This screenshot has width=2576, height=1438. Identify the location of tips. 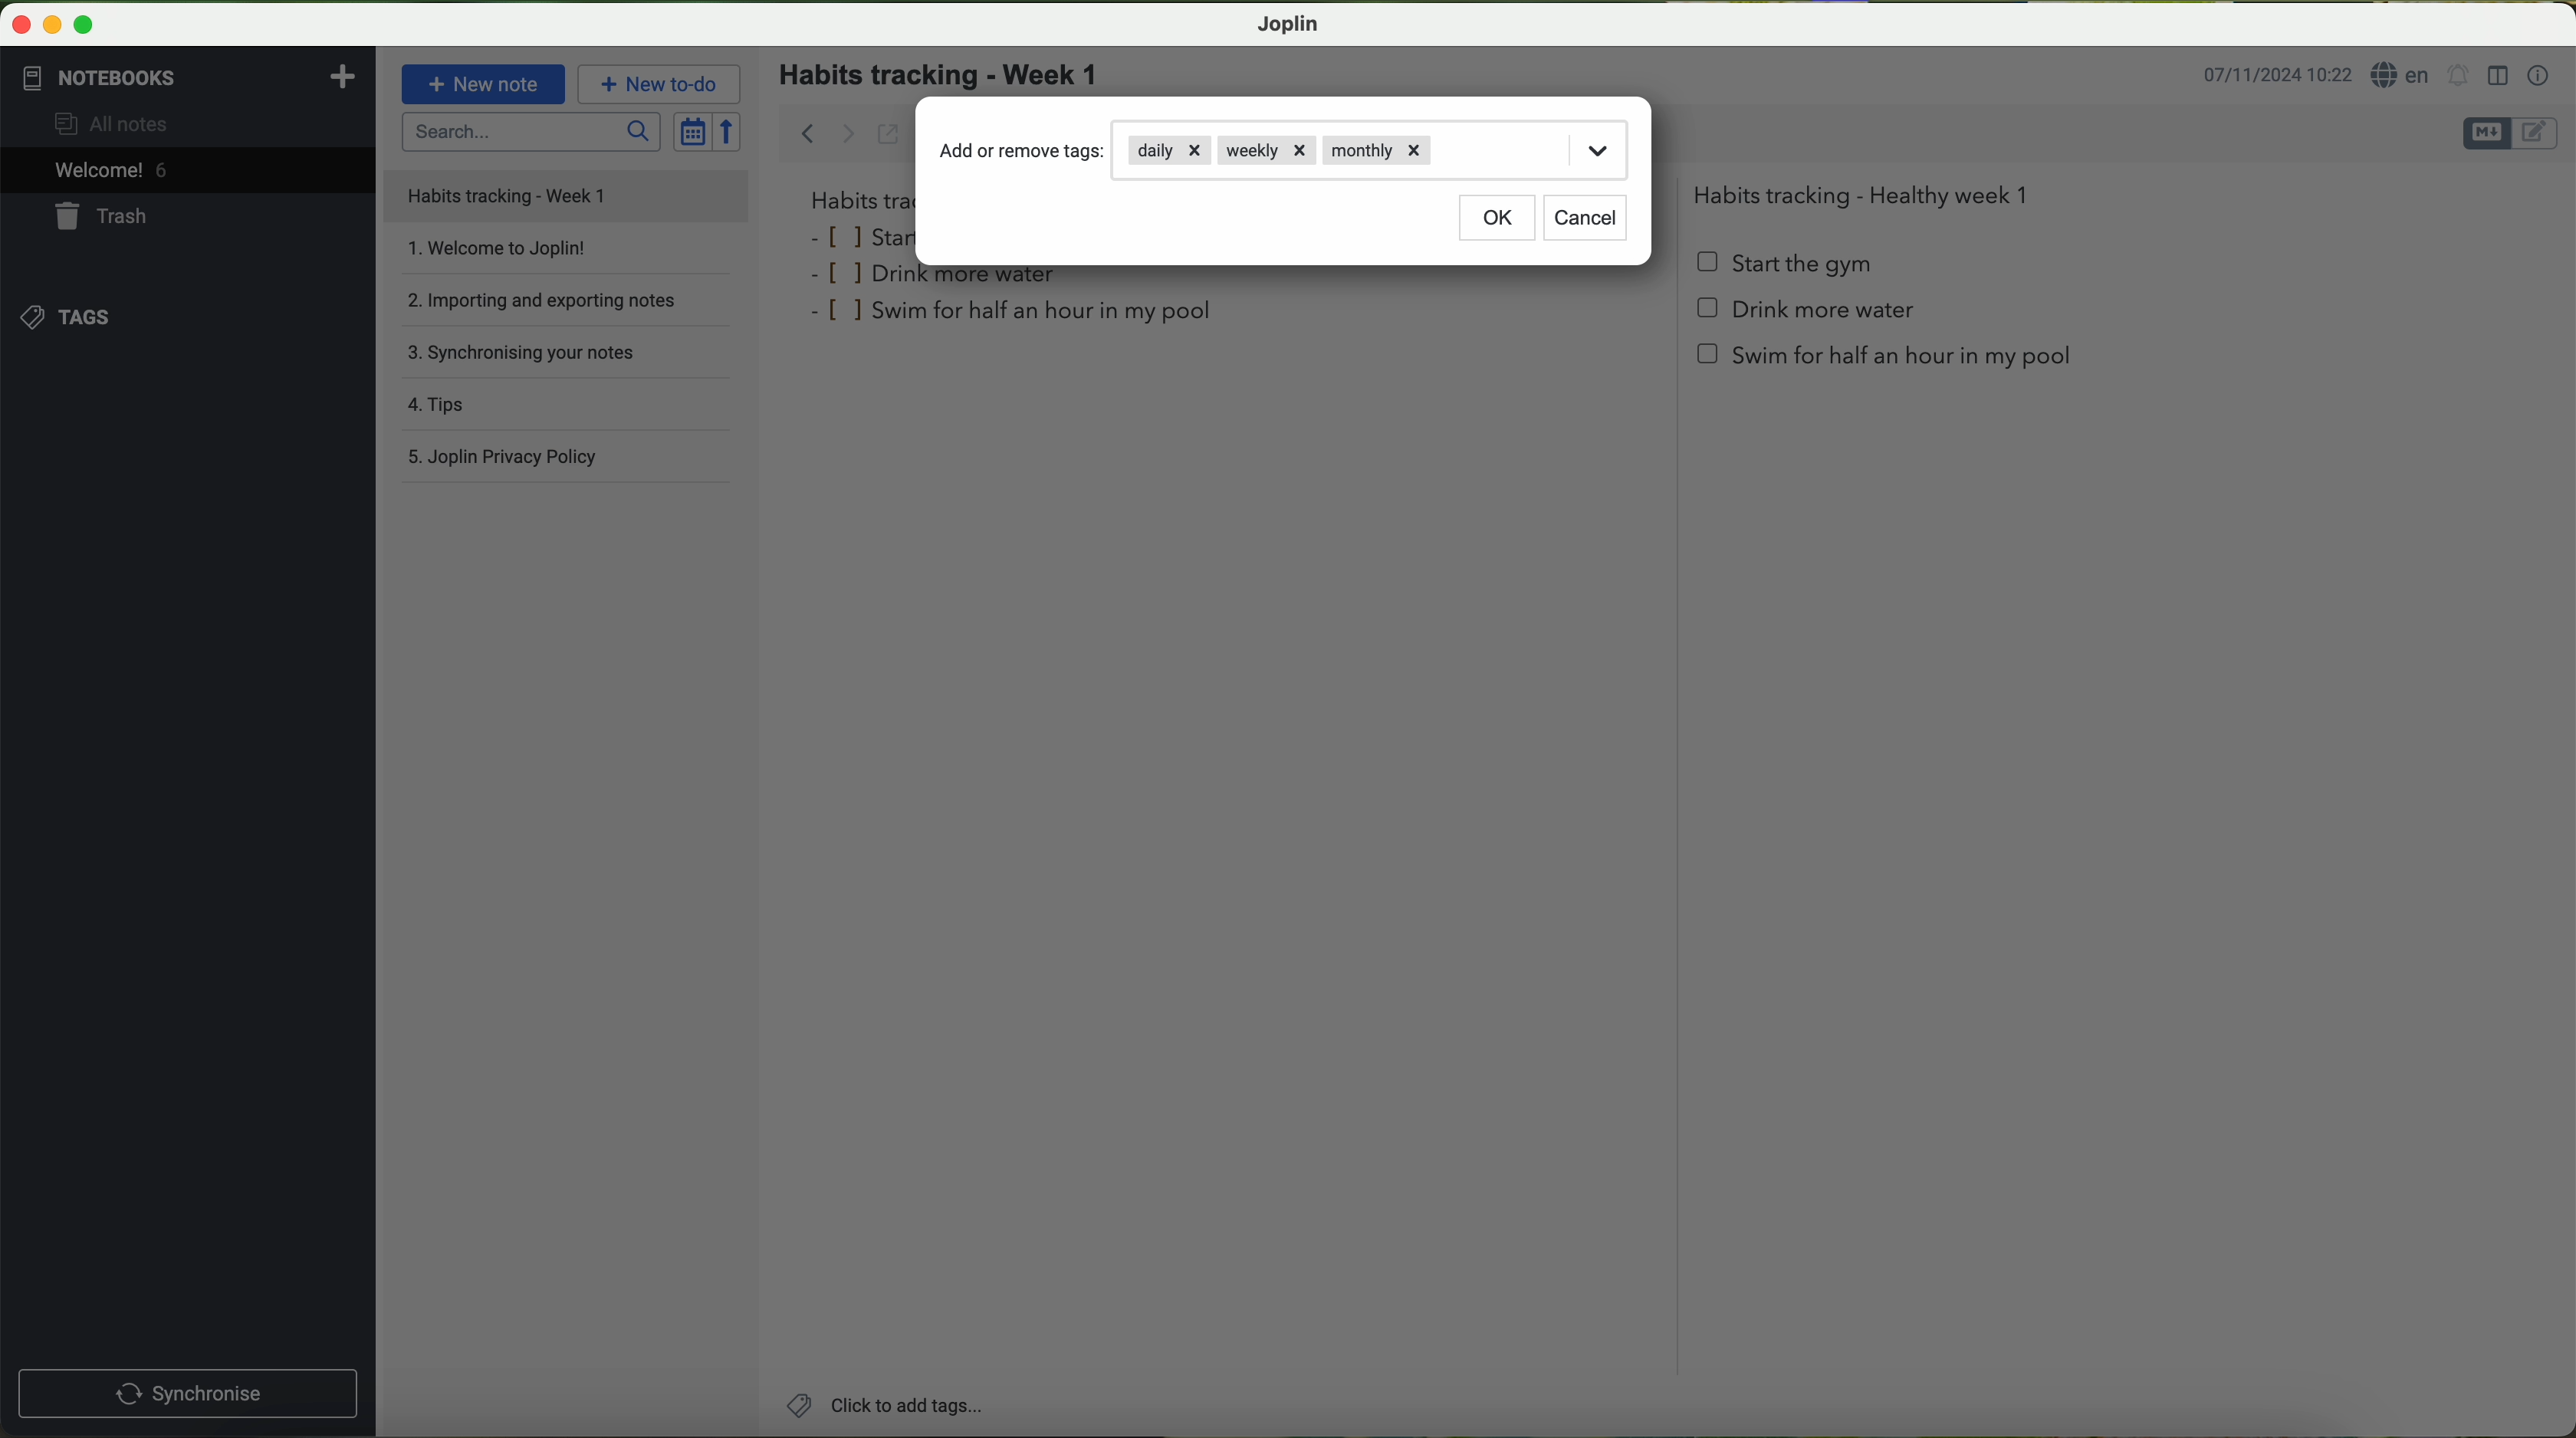
(570, 409).